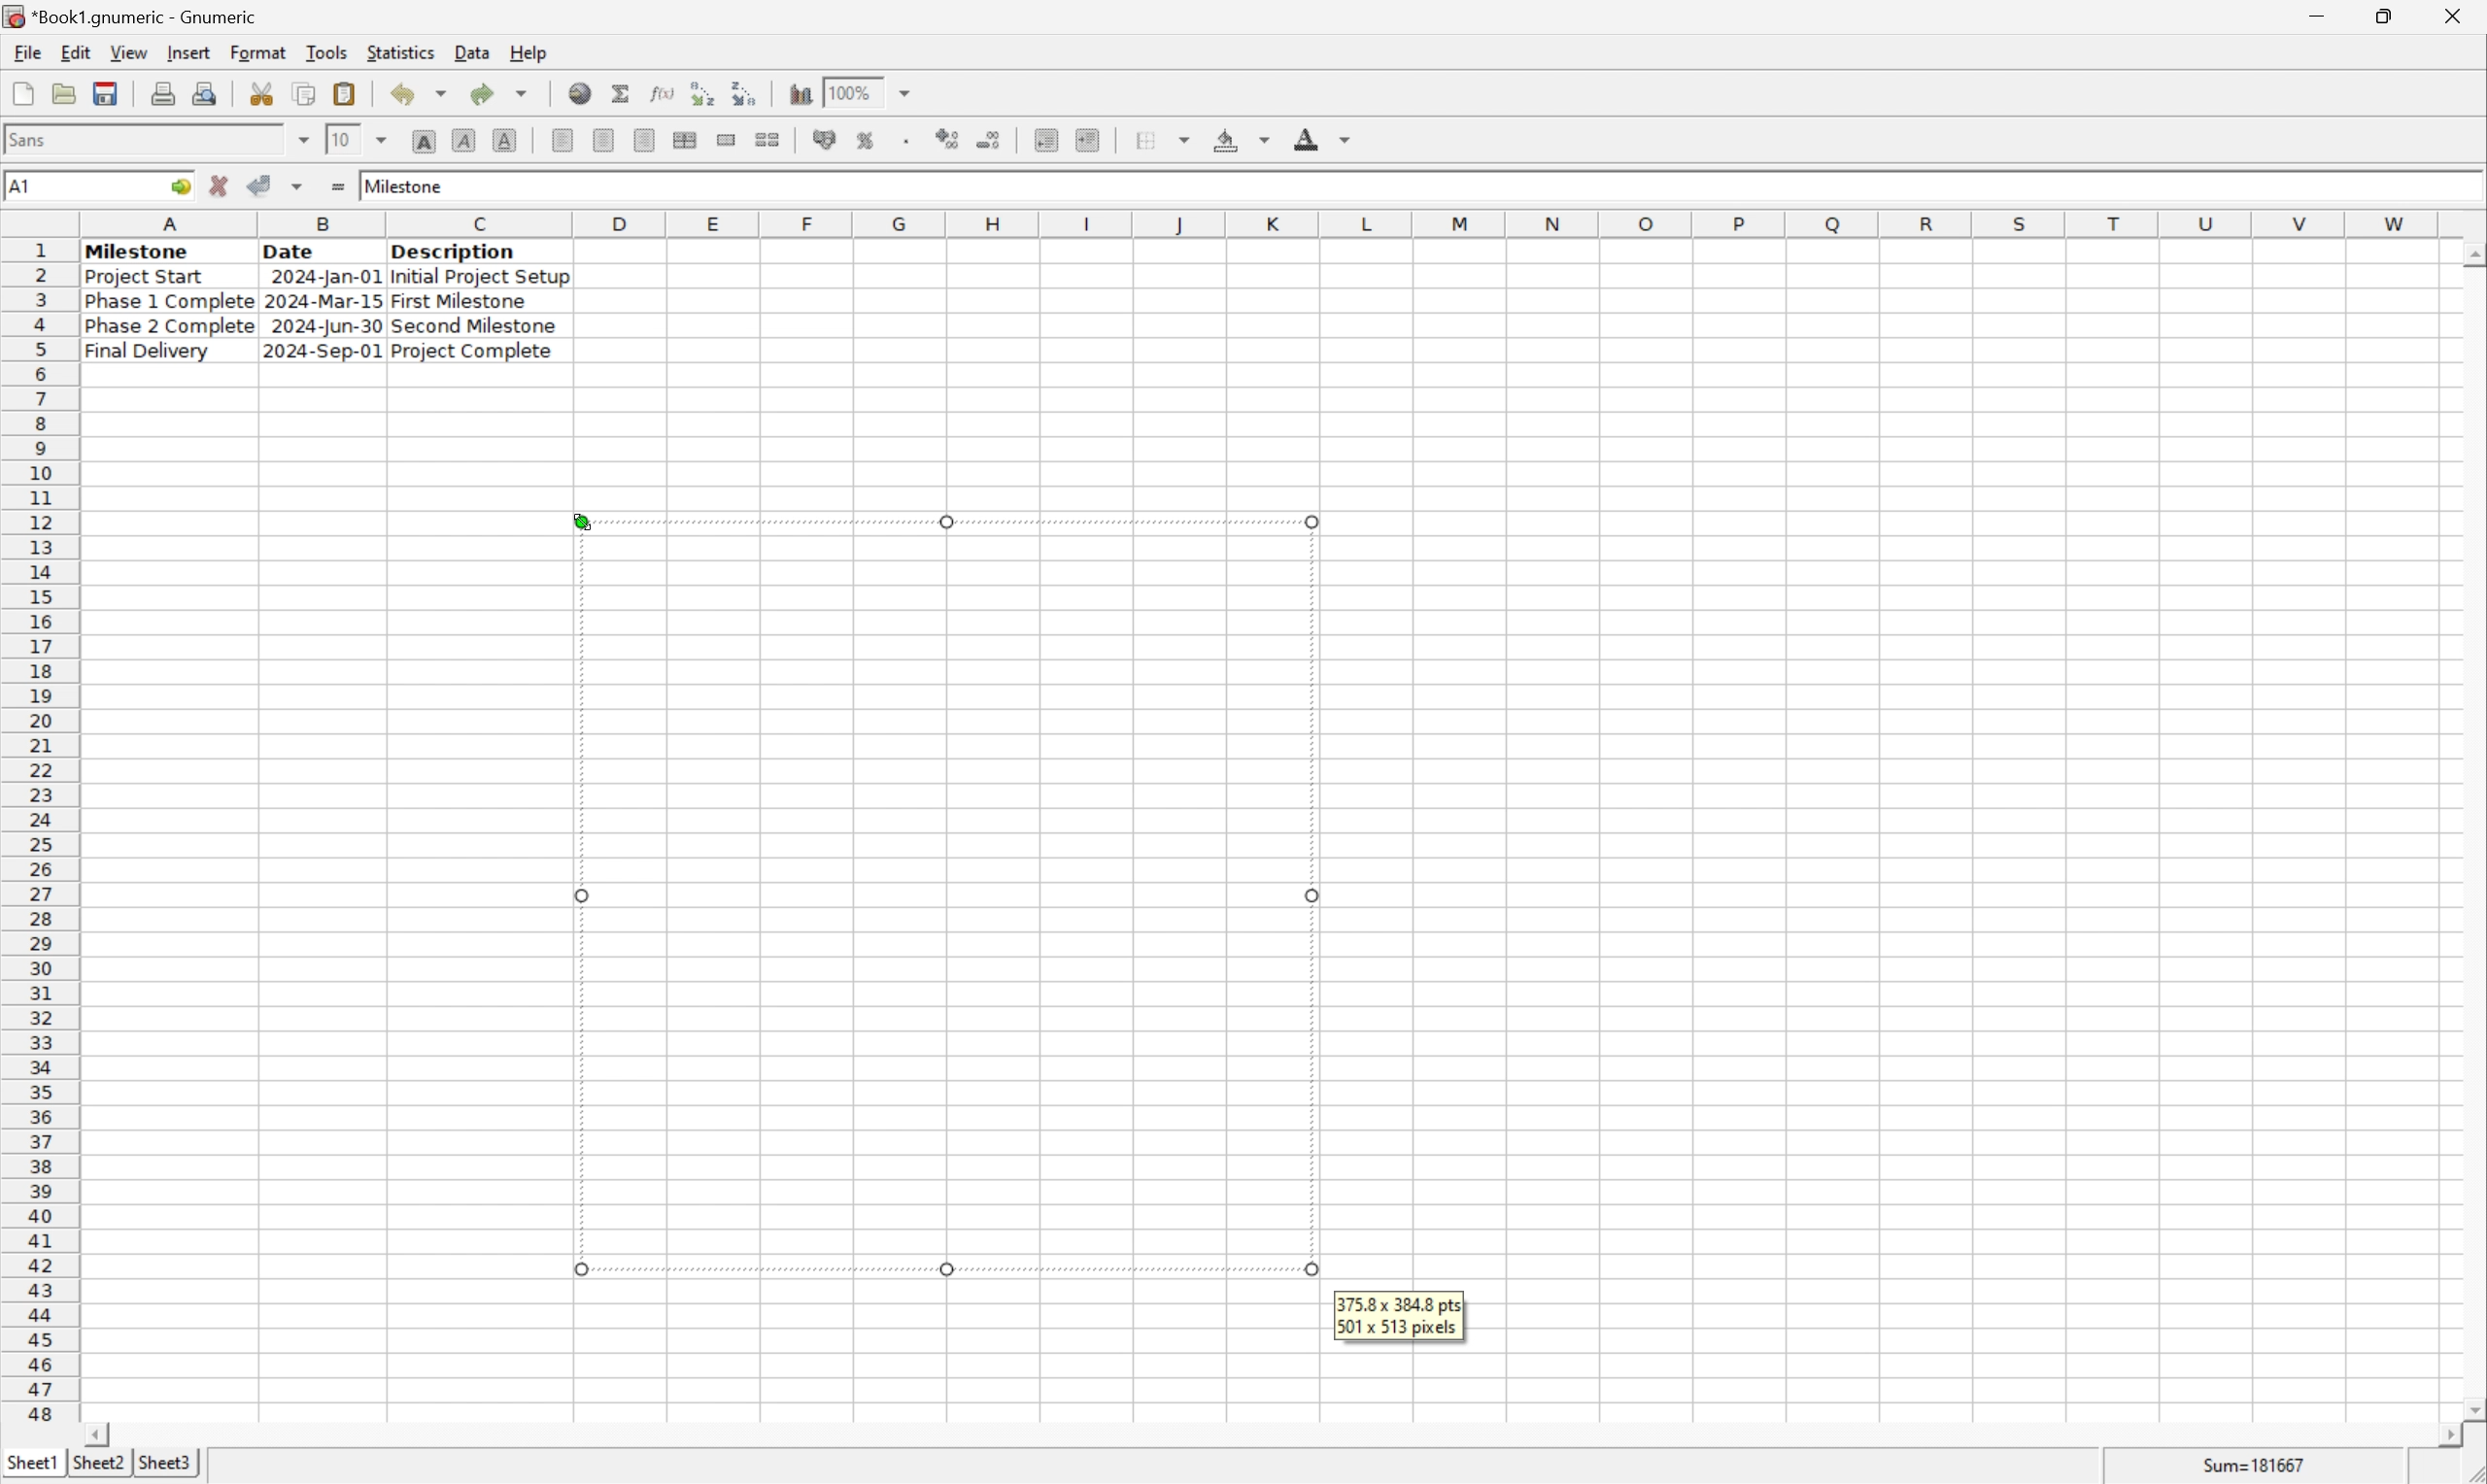 The height and width of the screenshot is (1484, 2487). Describe the element at coordinates (423, 142) in the screenshot. I see `bold` at that location.